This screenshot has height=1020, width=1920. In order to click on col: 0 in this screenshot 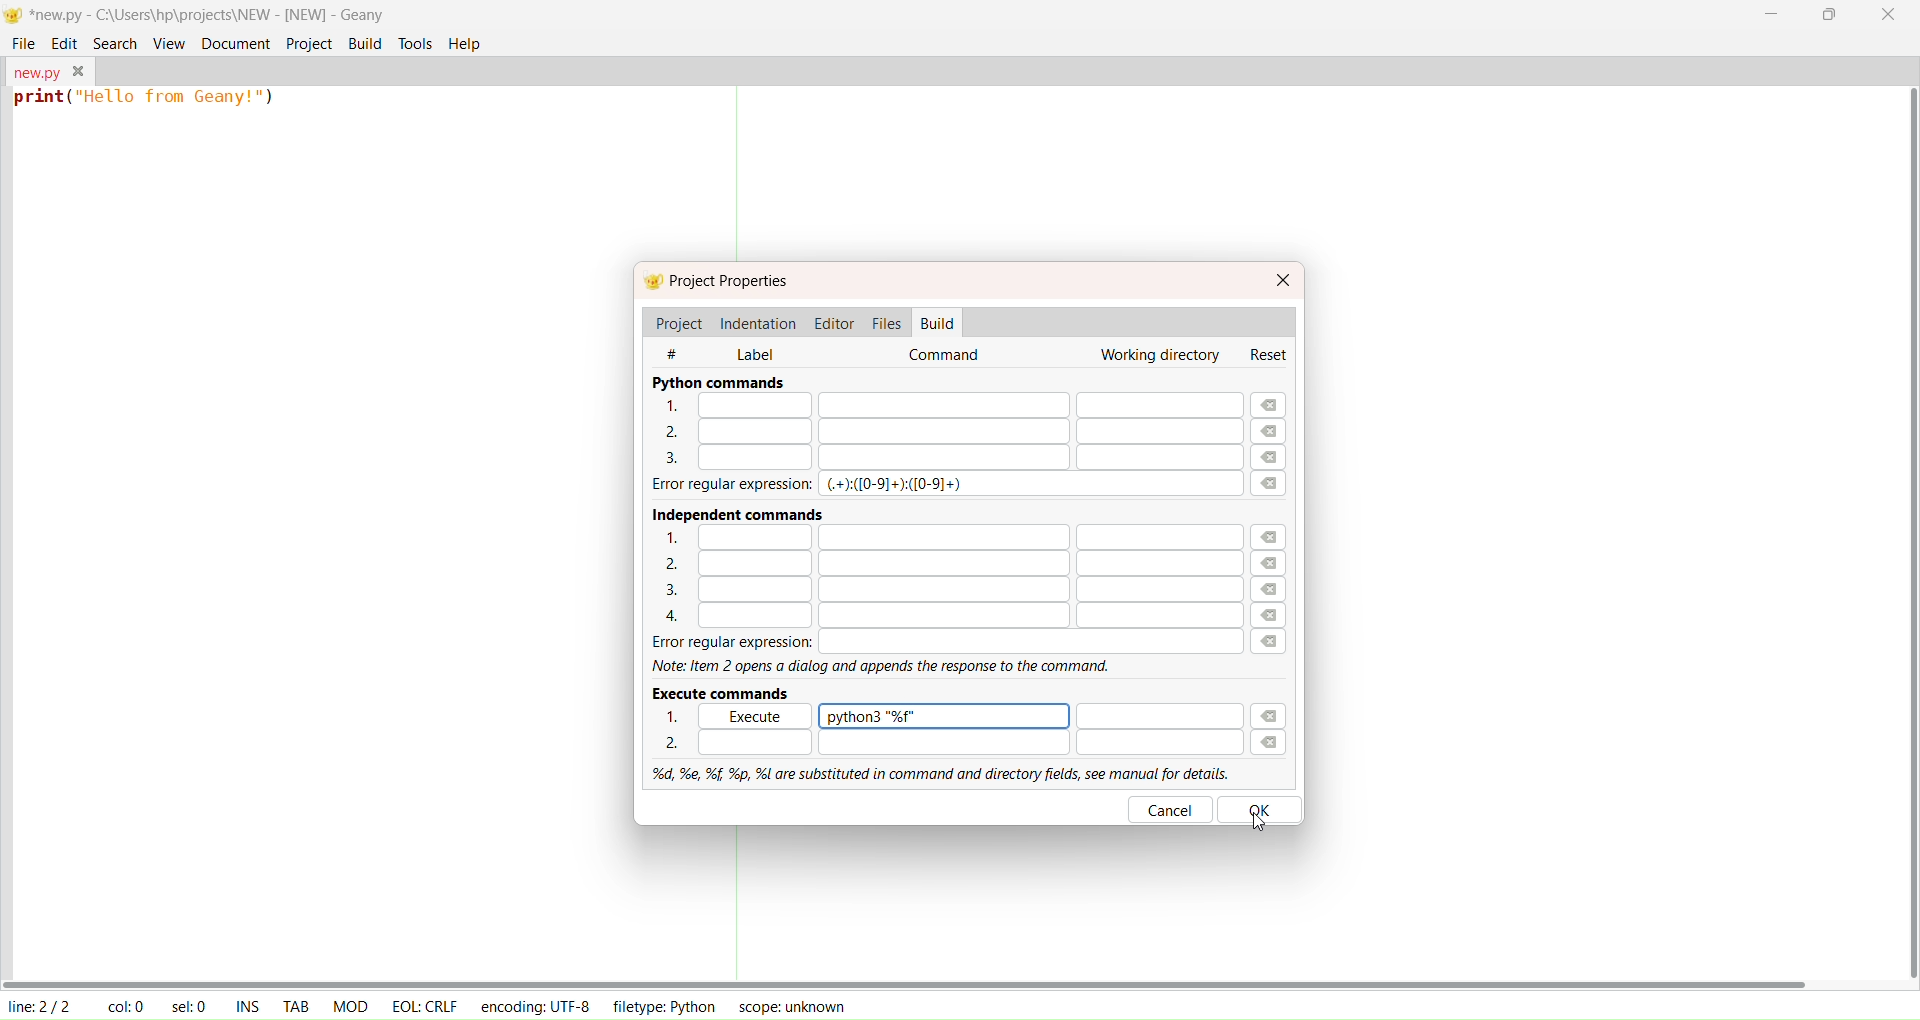, I will do `click(125, 1006)`.